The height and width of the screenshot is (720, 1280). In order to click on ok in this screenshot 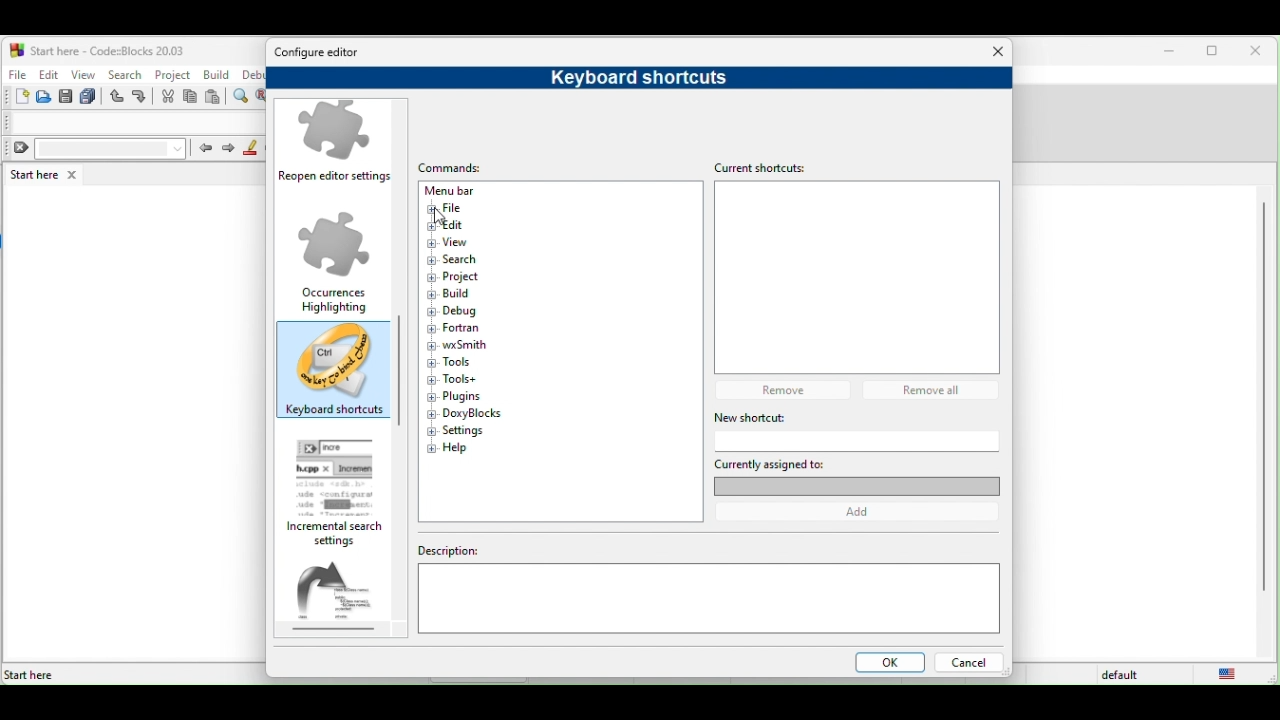, I will do `click(886, 664)`.